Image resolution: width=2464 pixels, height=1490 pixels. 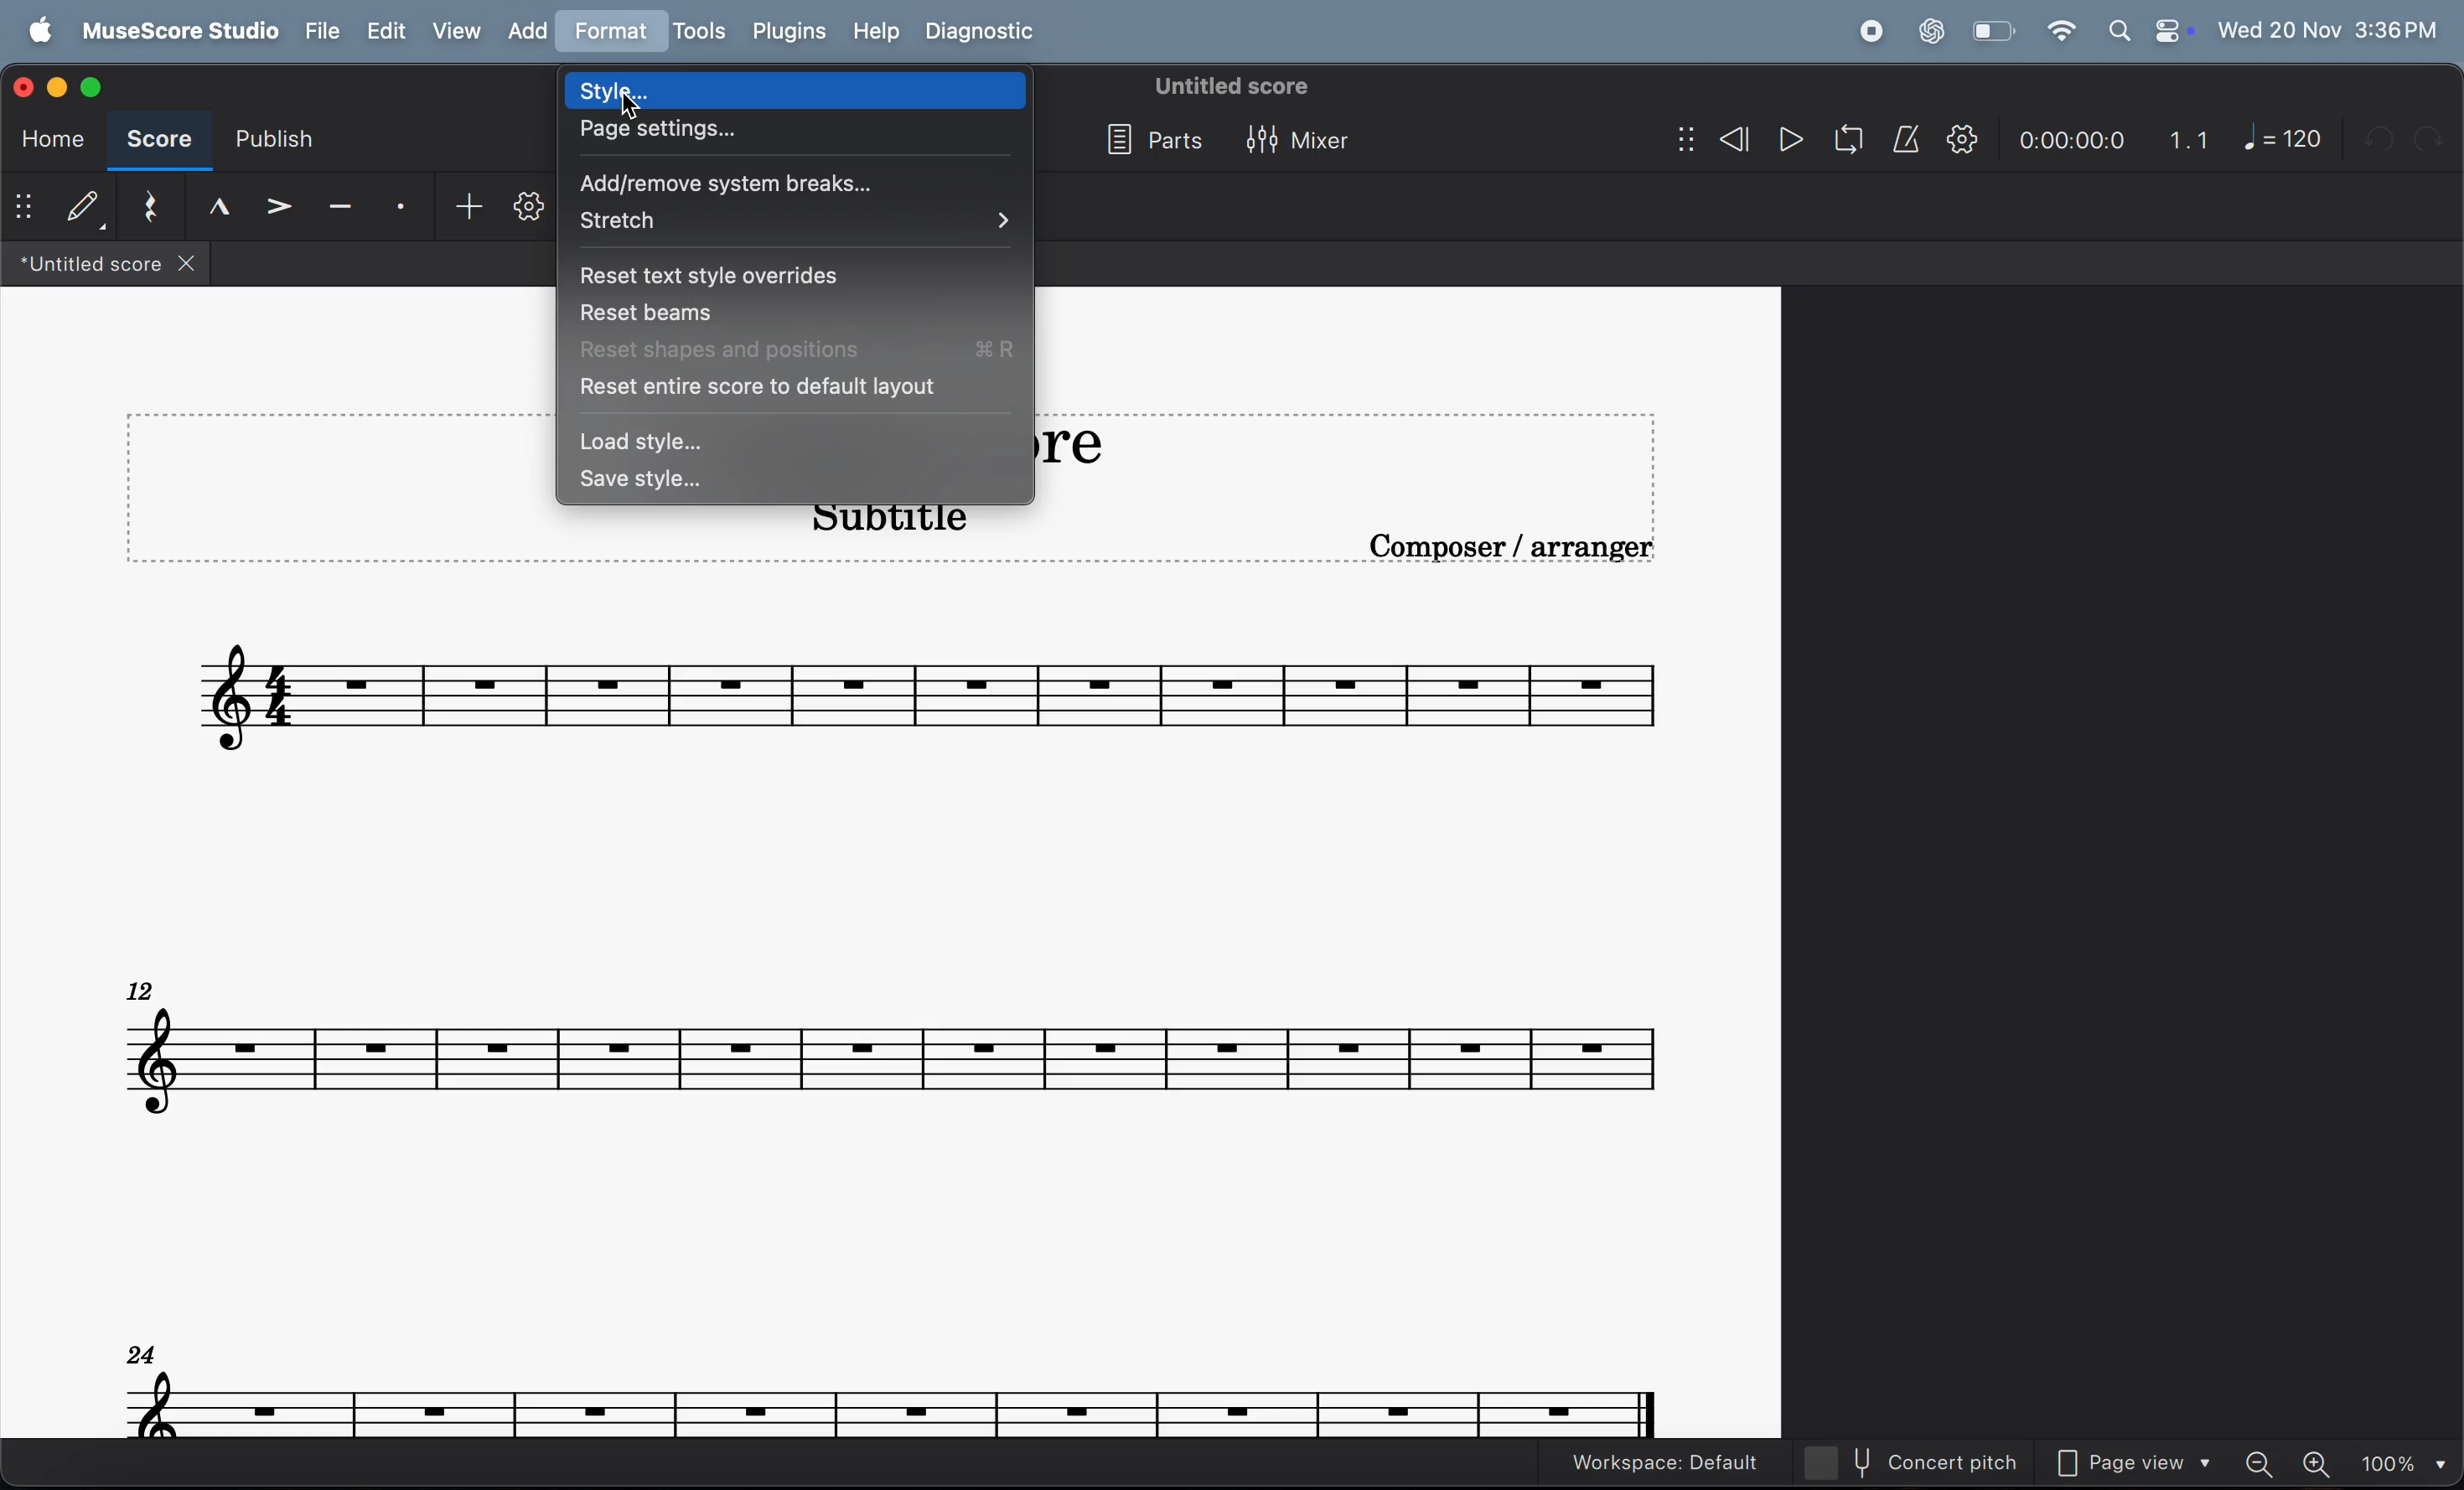 What do you see at coordinates (529, 213) in the screenshot?
I see `settings` at bounding box center [529, 213].